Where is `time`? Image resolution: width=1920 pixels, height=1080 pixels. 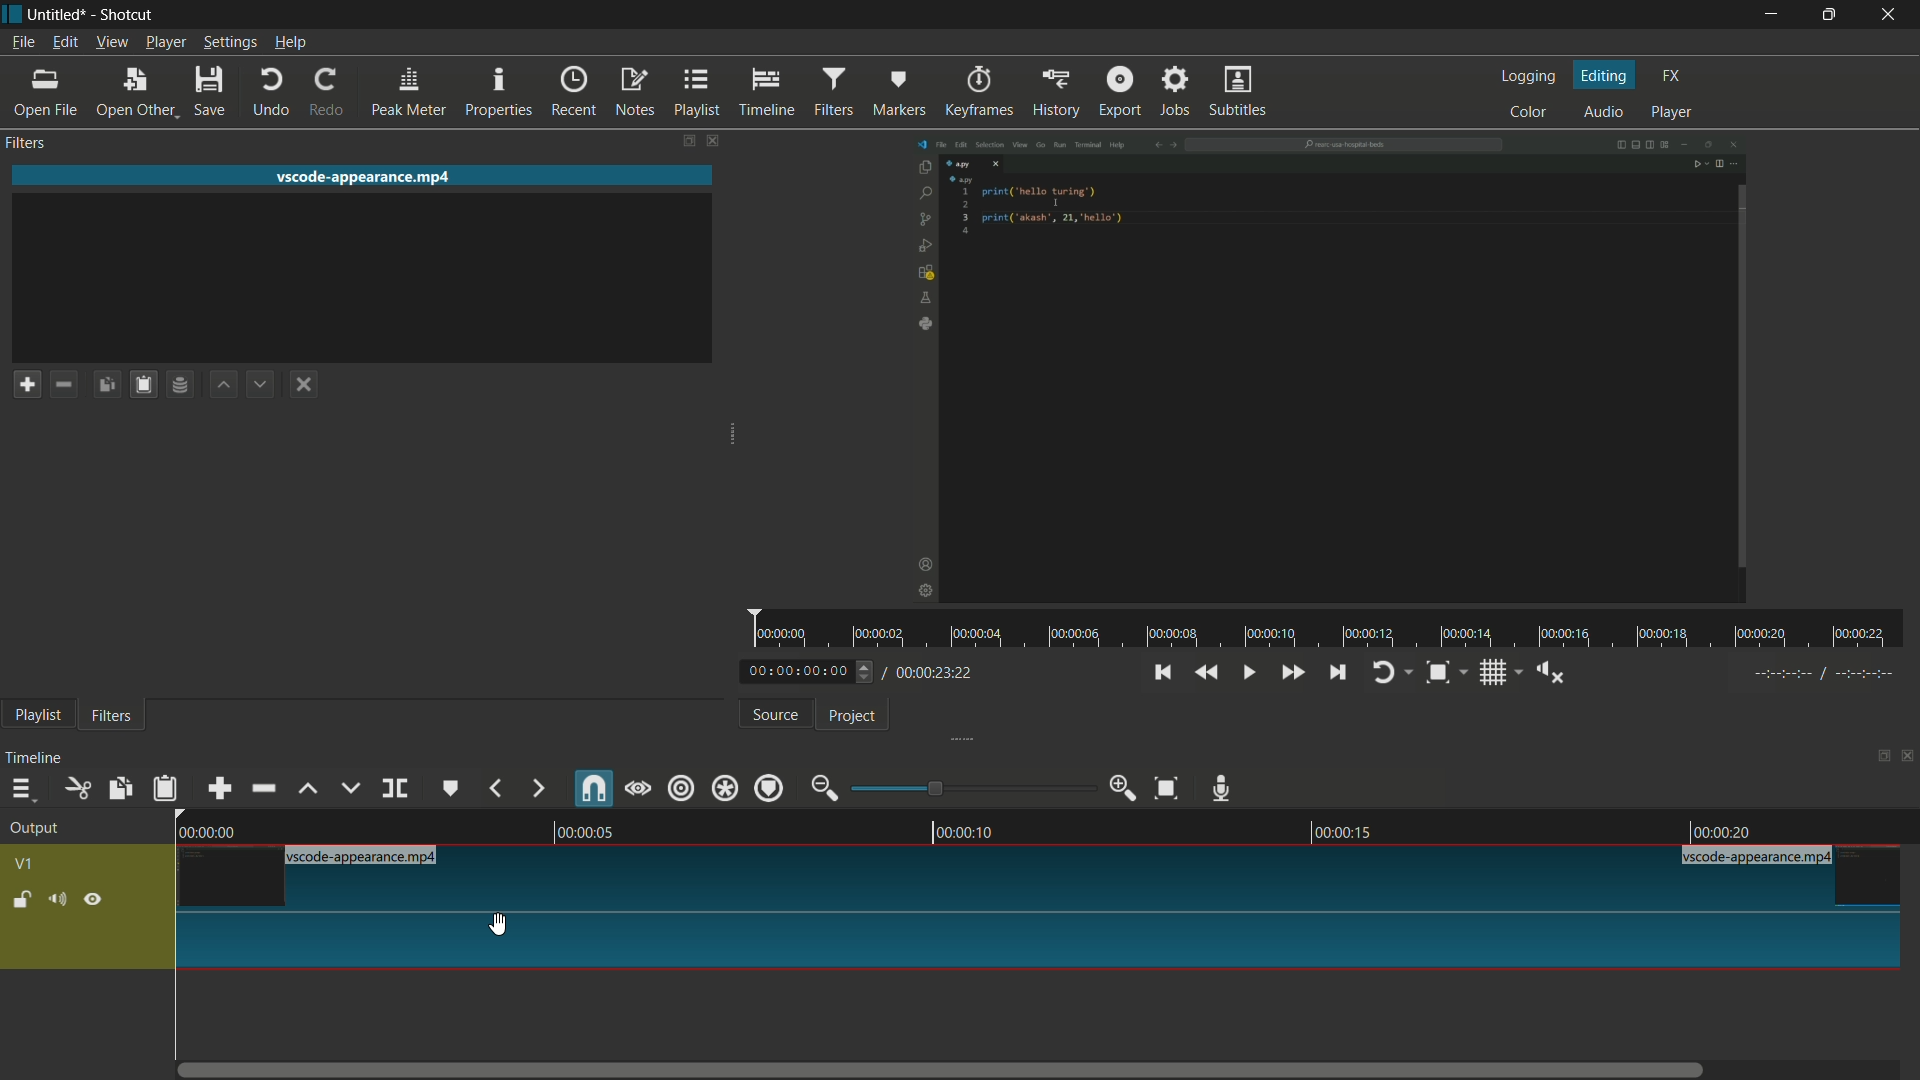
time is located at coordinates (1334, 627).